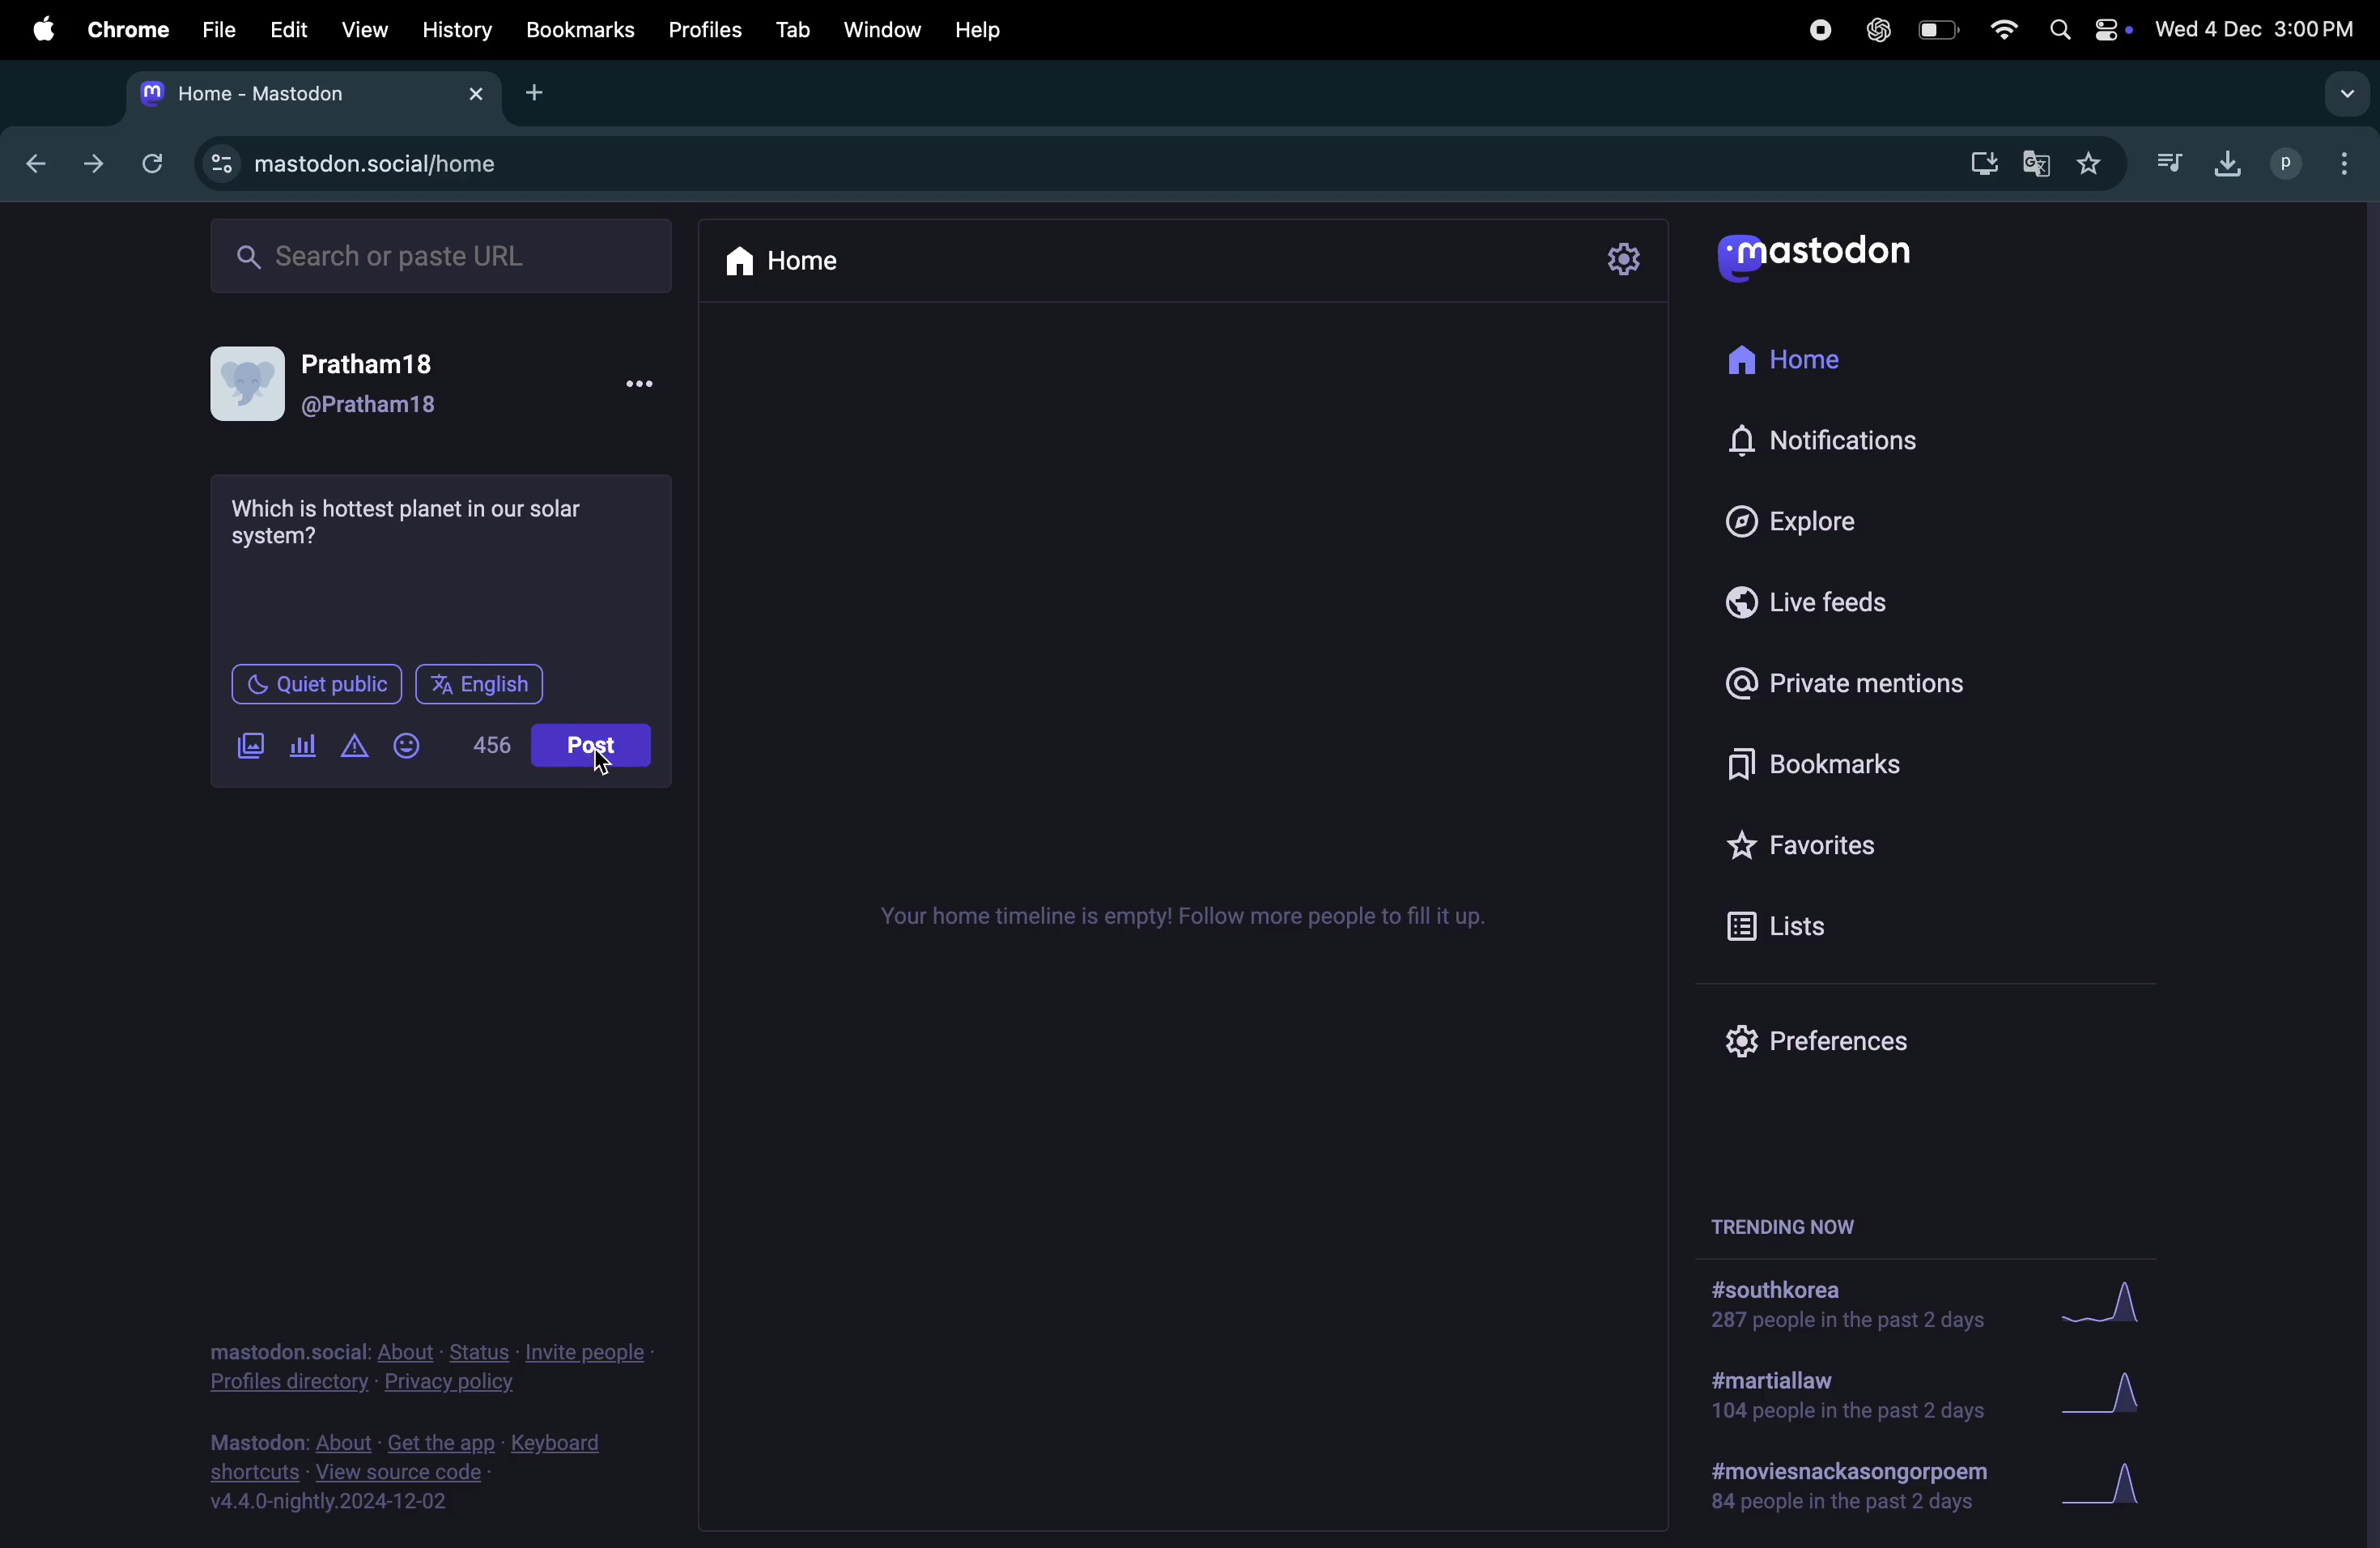 The width and height of the screenshot is (2380, 1548). I want to click on view, so click(362, 33).